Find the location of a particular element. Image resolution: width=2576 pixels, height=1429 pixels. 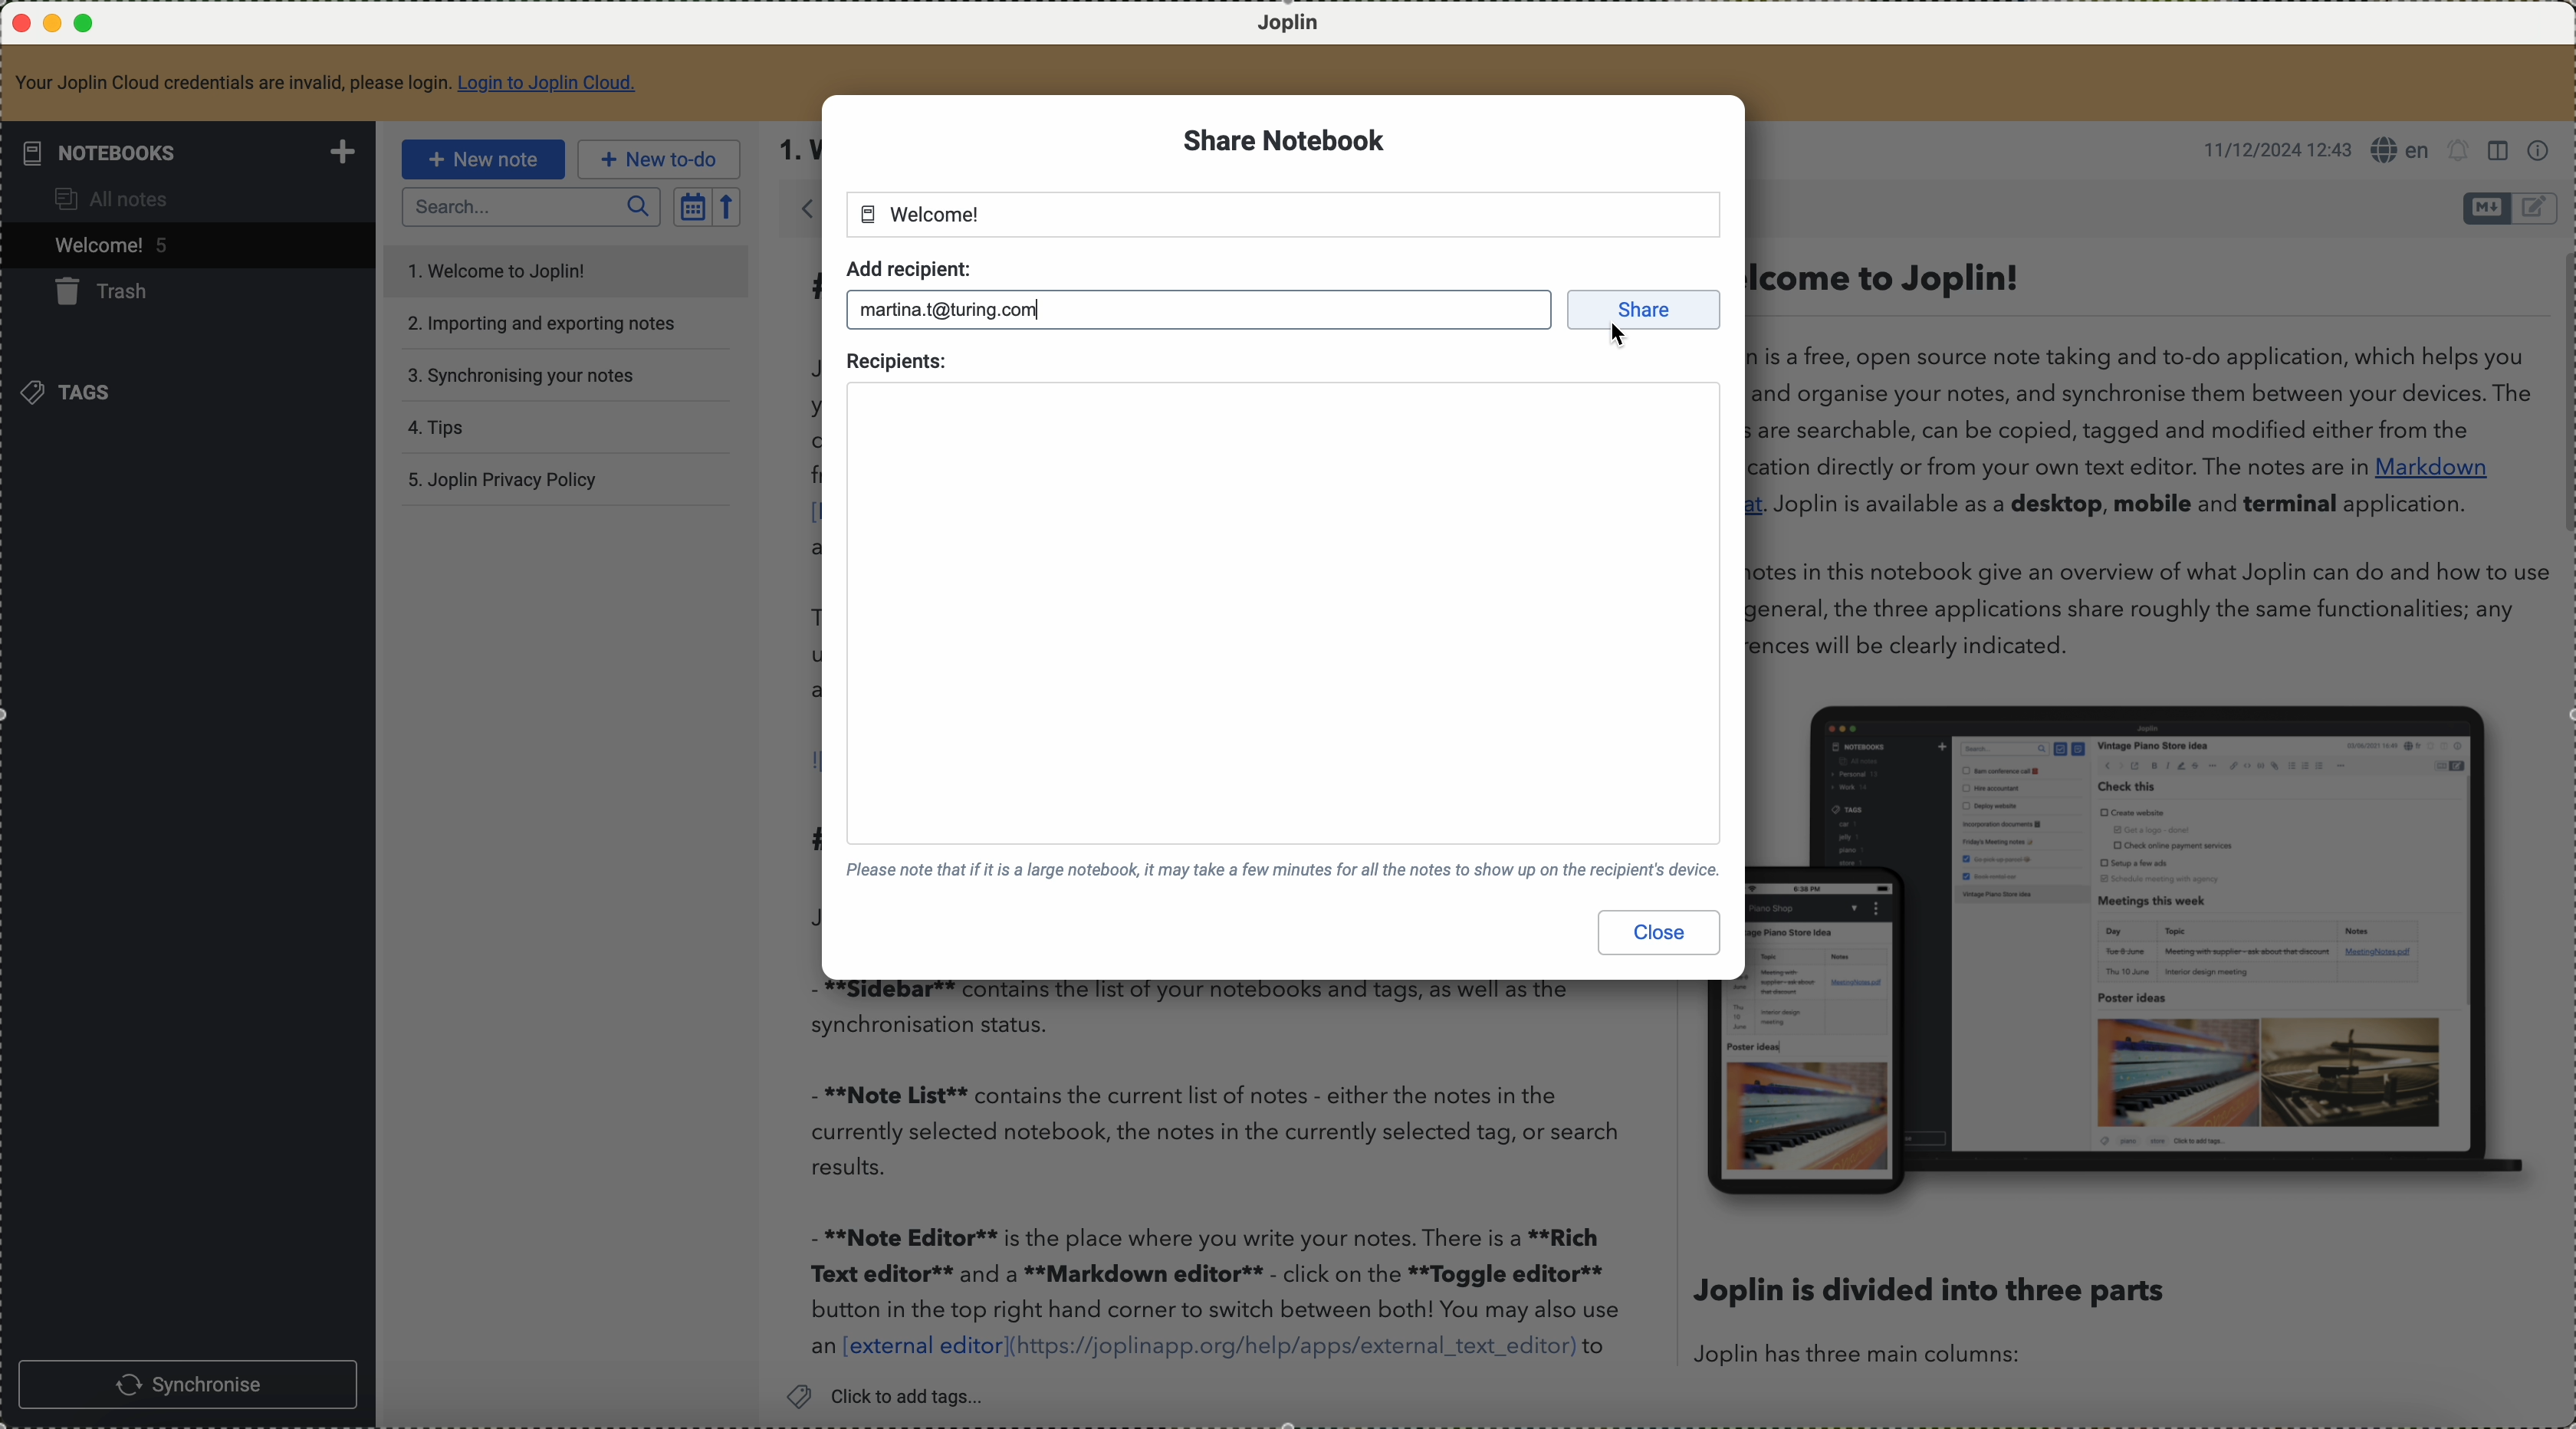

new note is located at coordinates (489, 158).